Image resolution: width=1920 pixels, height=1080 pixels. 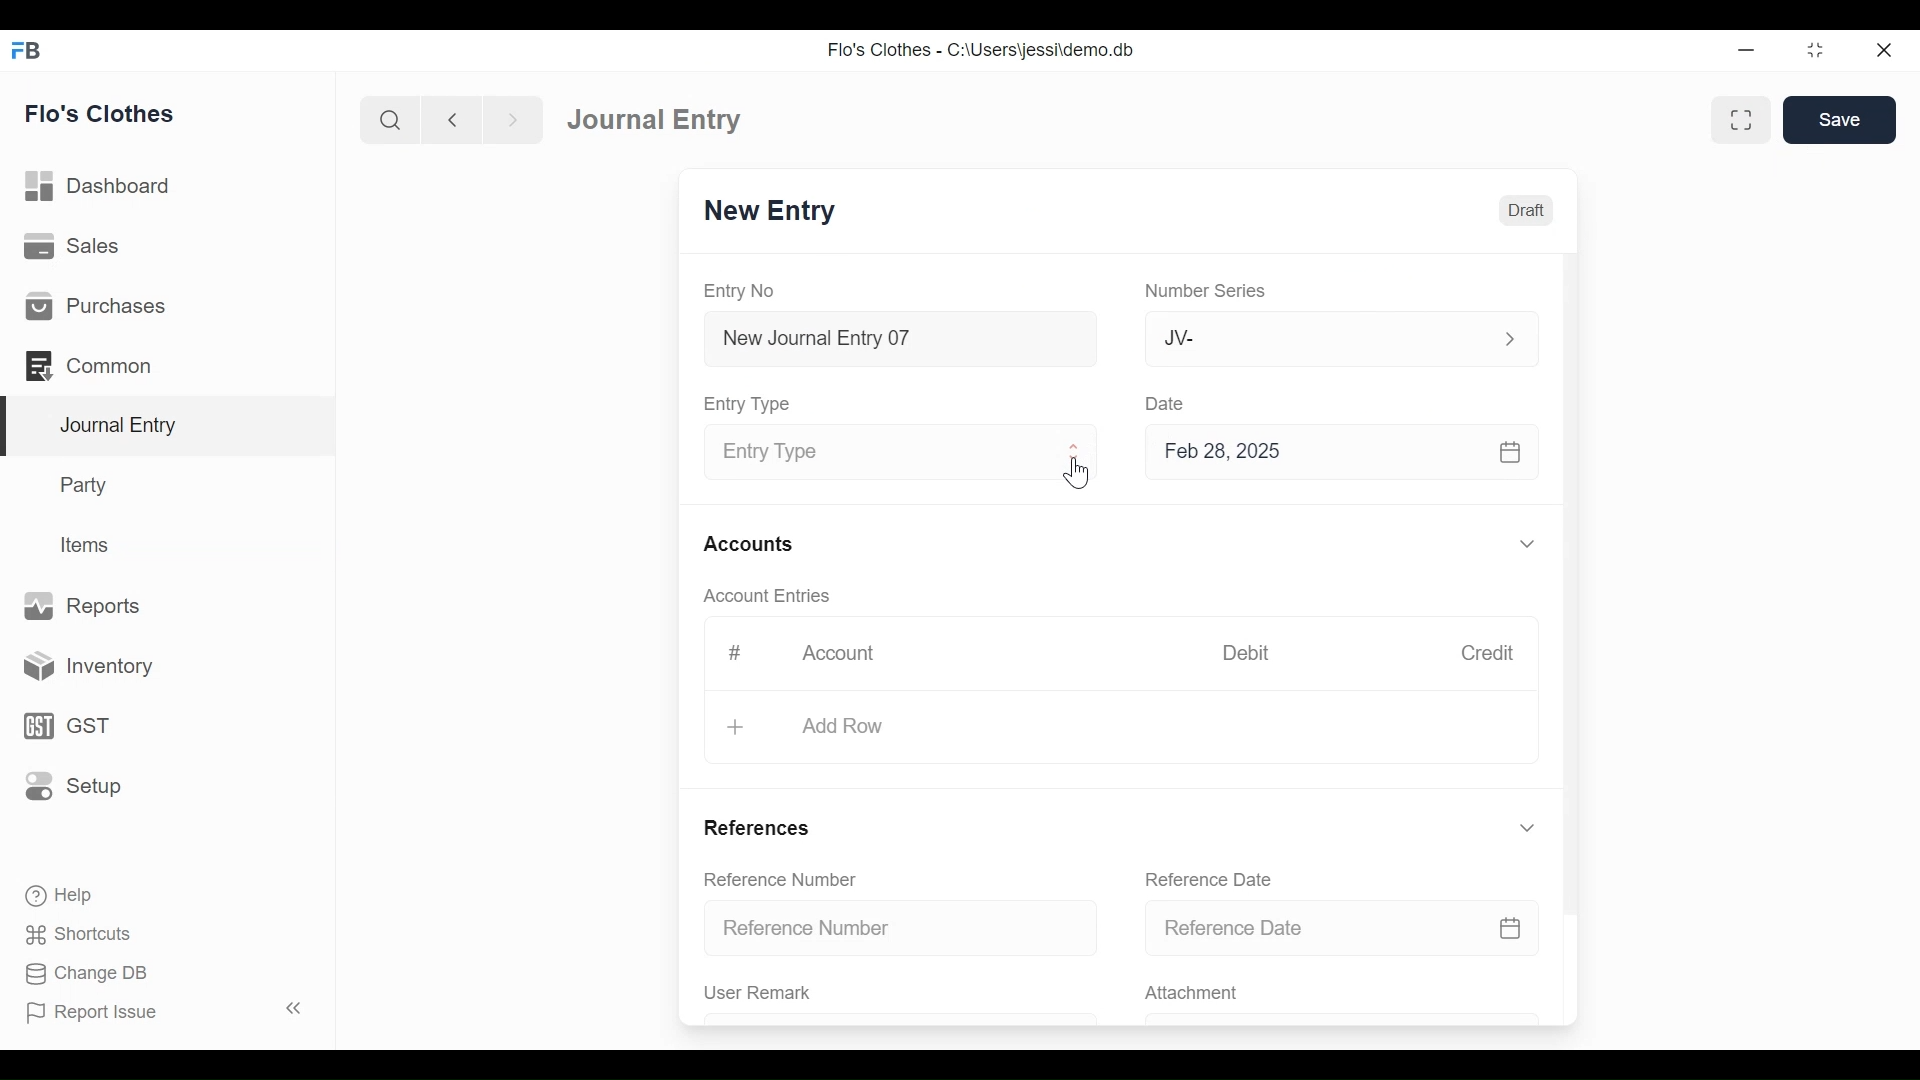 What do you see at coordinates (1573, 564) in the screenshot?
I see `Vertical Scroll bar` at bounding box center [1573, 564].